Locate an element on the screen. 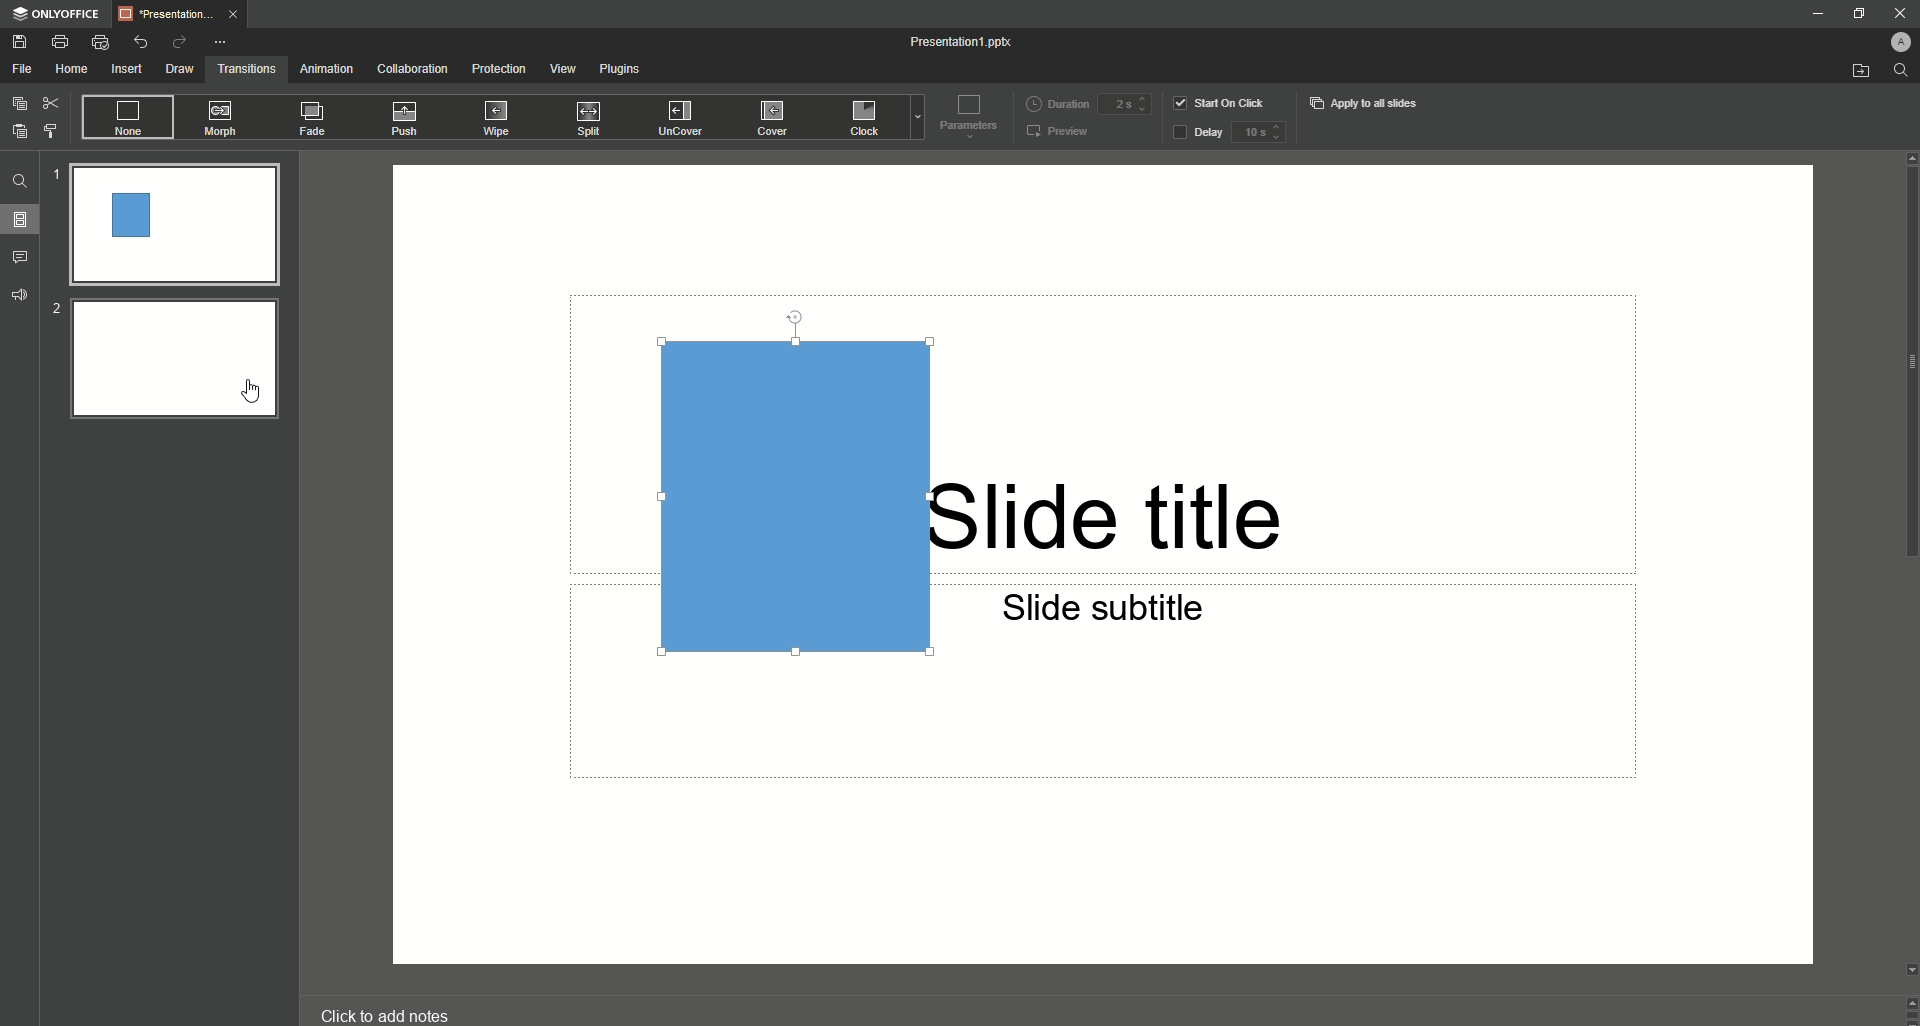  Print is located at coordinates (60, 41).